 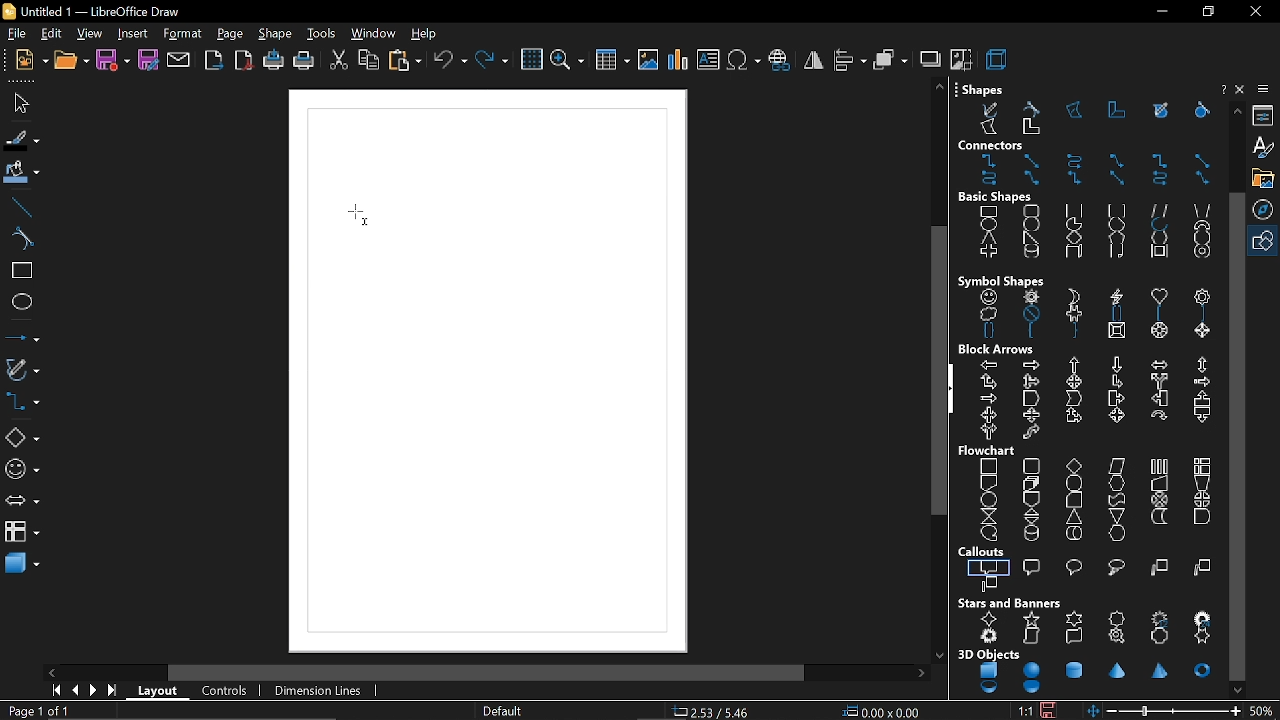 I want to click on polygon 45, so click(x=1118, y=110).